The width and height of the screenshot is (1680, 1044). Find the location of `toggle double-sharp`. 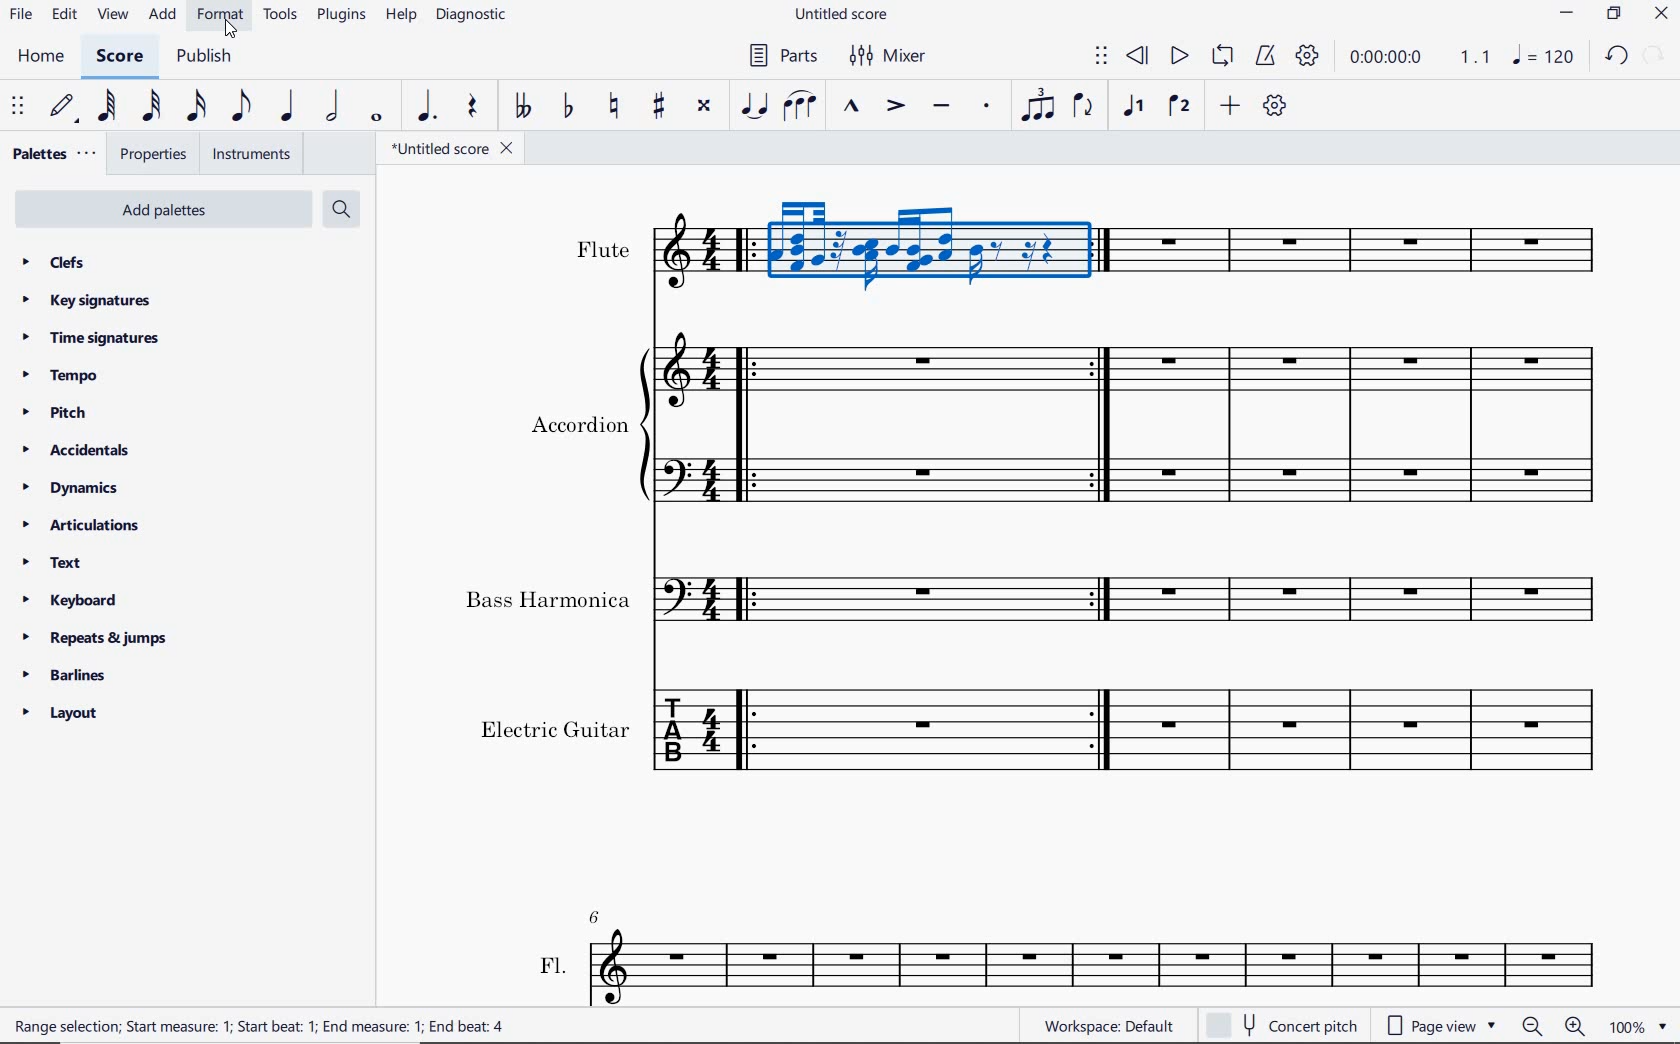

toggle double-sharp is located at coordinates (702, 108).